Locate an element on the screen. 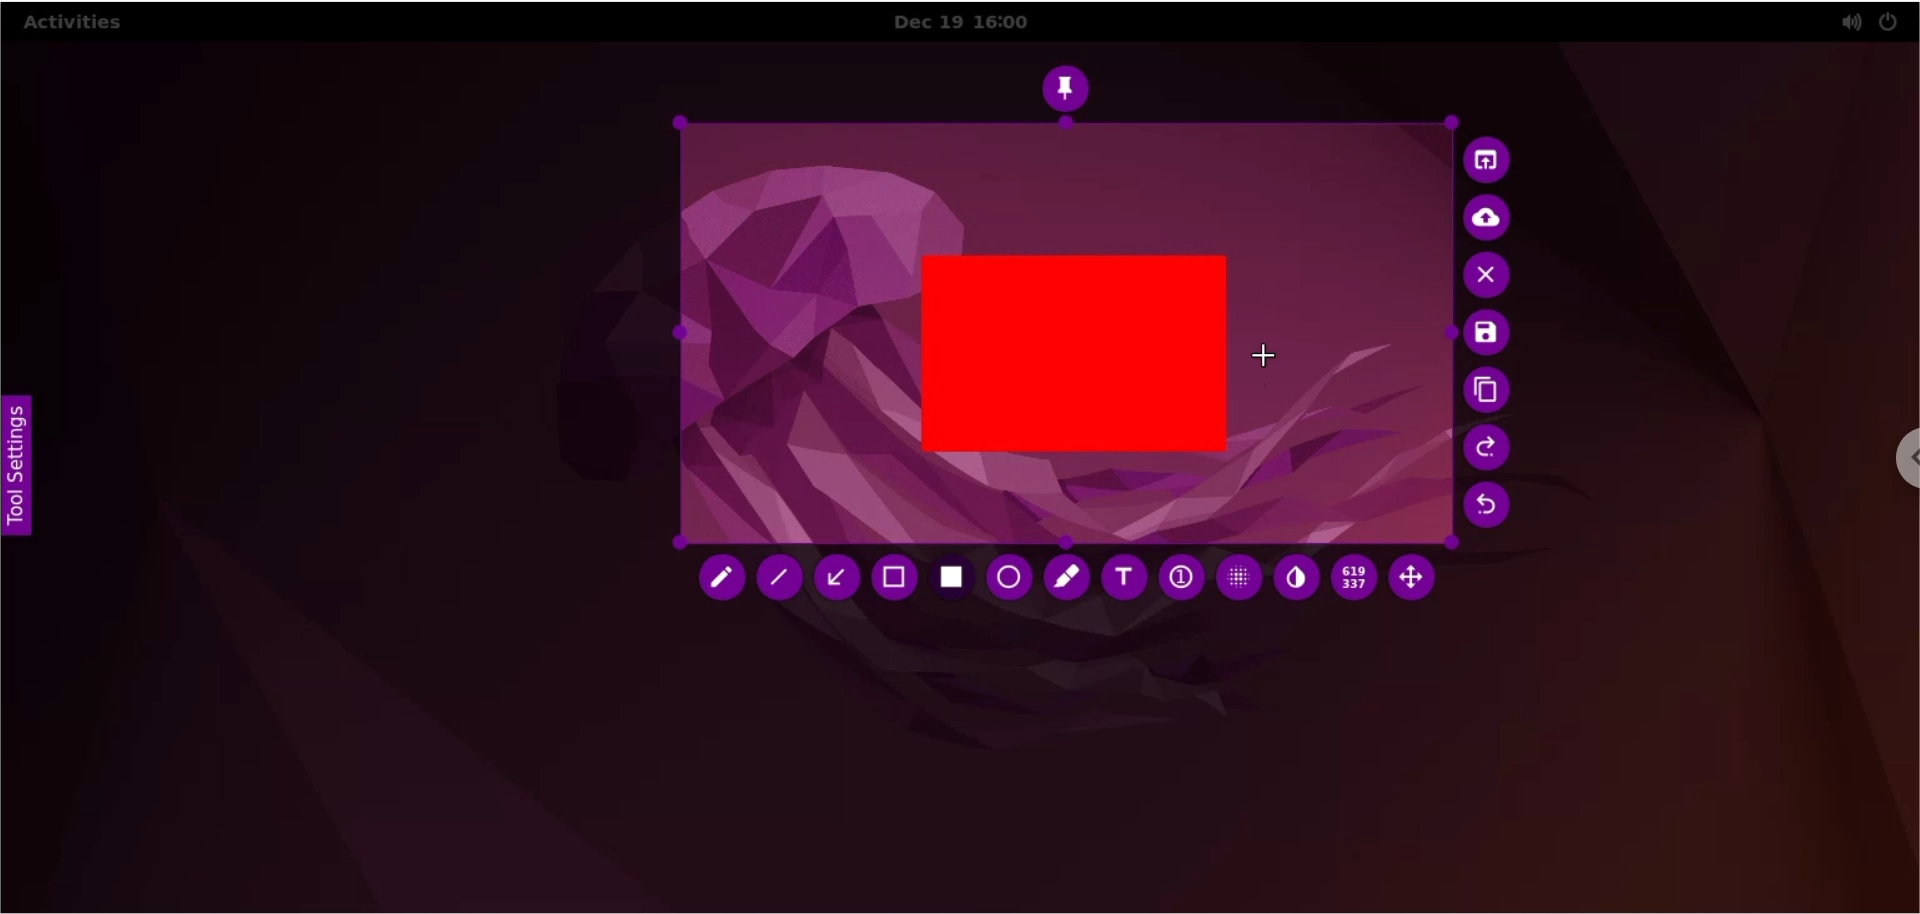 Image resolution: width=1920 pixels, height=914 pixels. pin  is located at coordinates (1072, 85).